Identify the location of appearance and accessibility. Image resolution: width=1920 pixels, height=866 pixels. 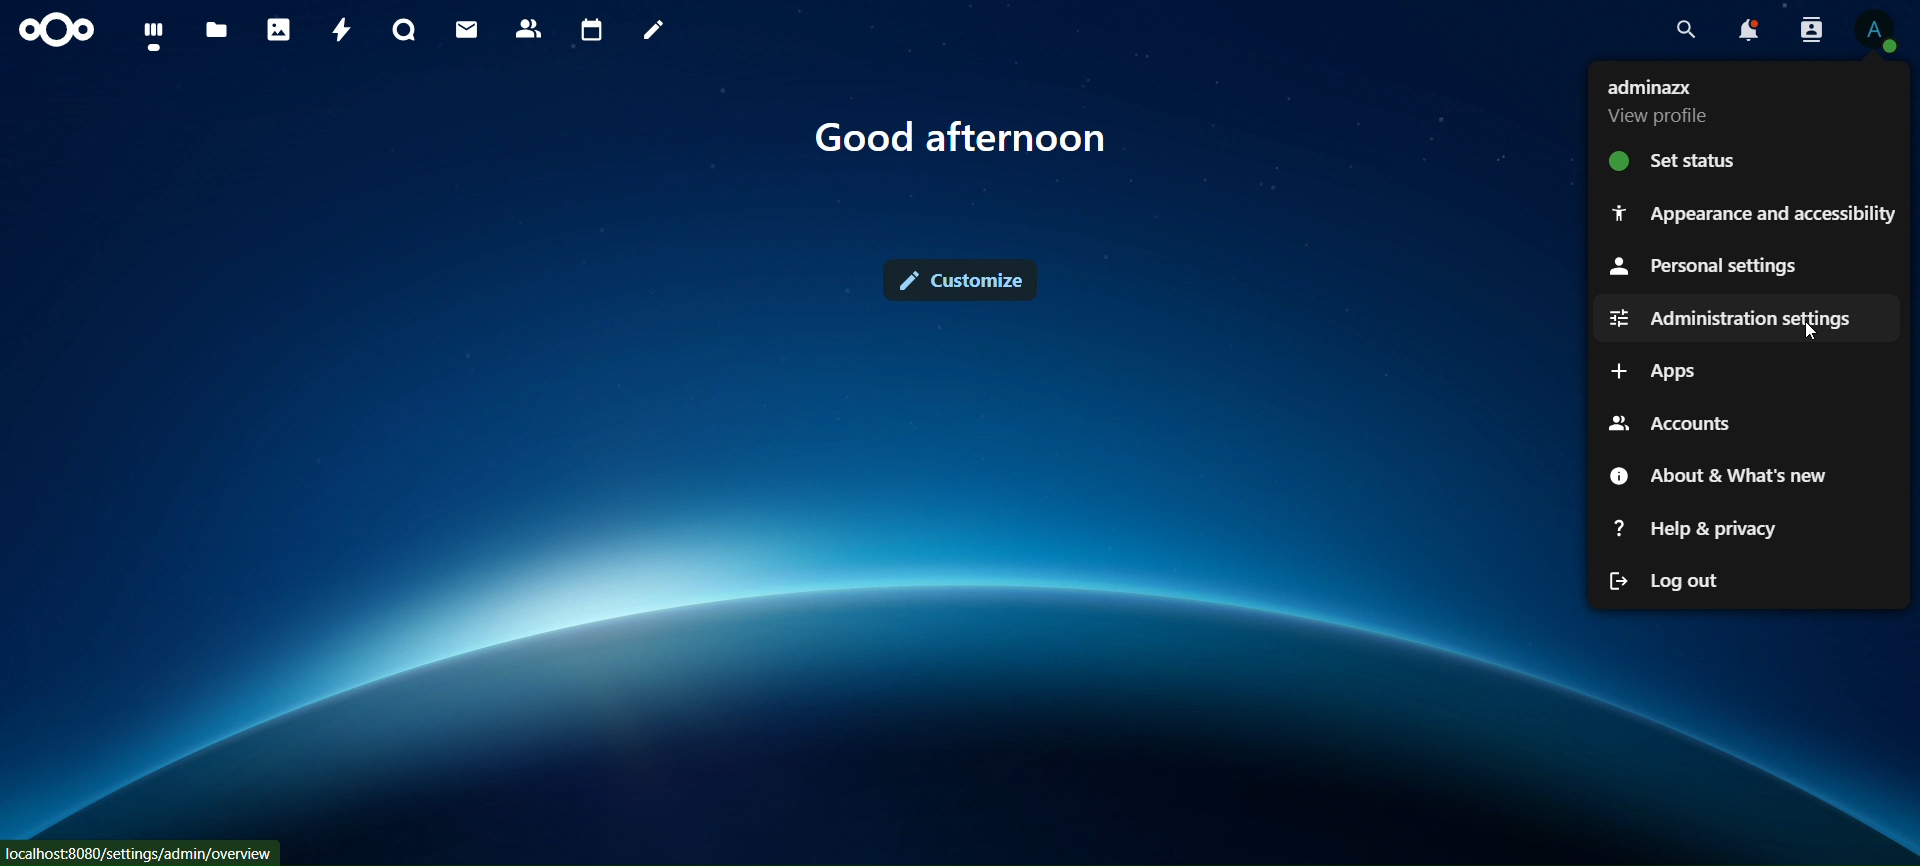
(1753, 211).